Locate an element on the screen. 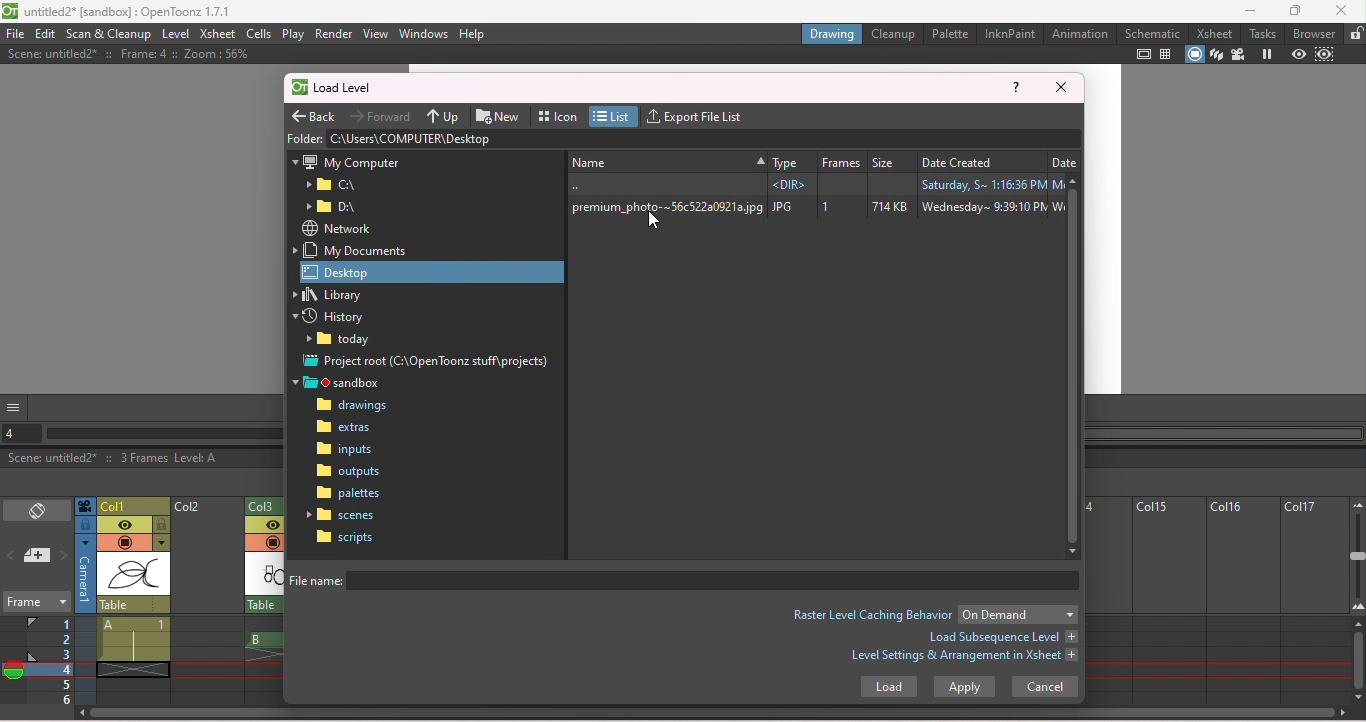 The height and width of the screenshot is (722, 1366). Click to select colun is located at coordinates (134, 505).